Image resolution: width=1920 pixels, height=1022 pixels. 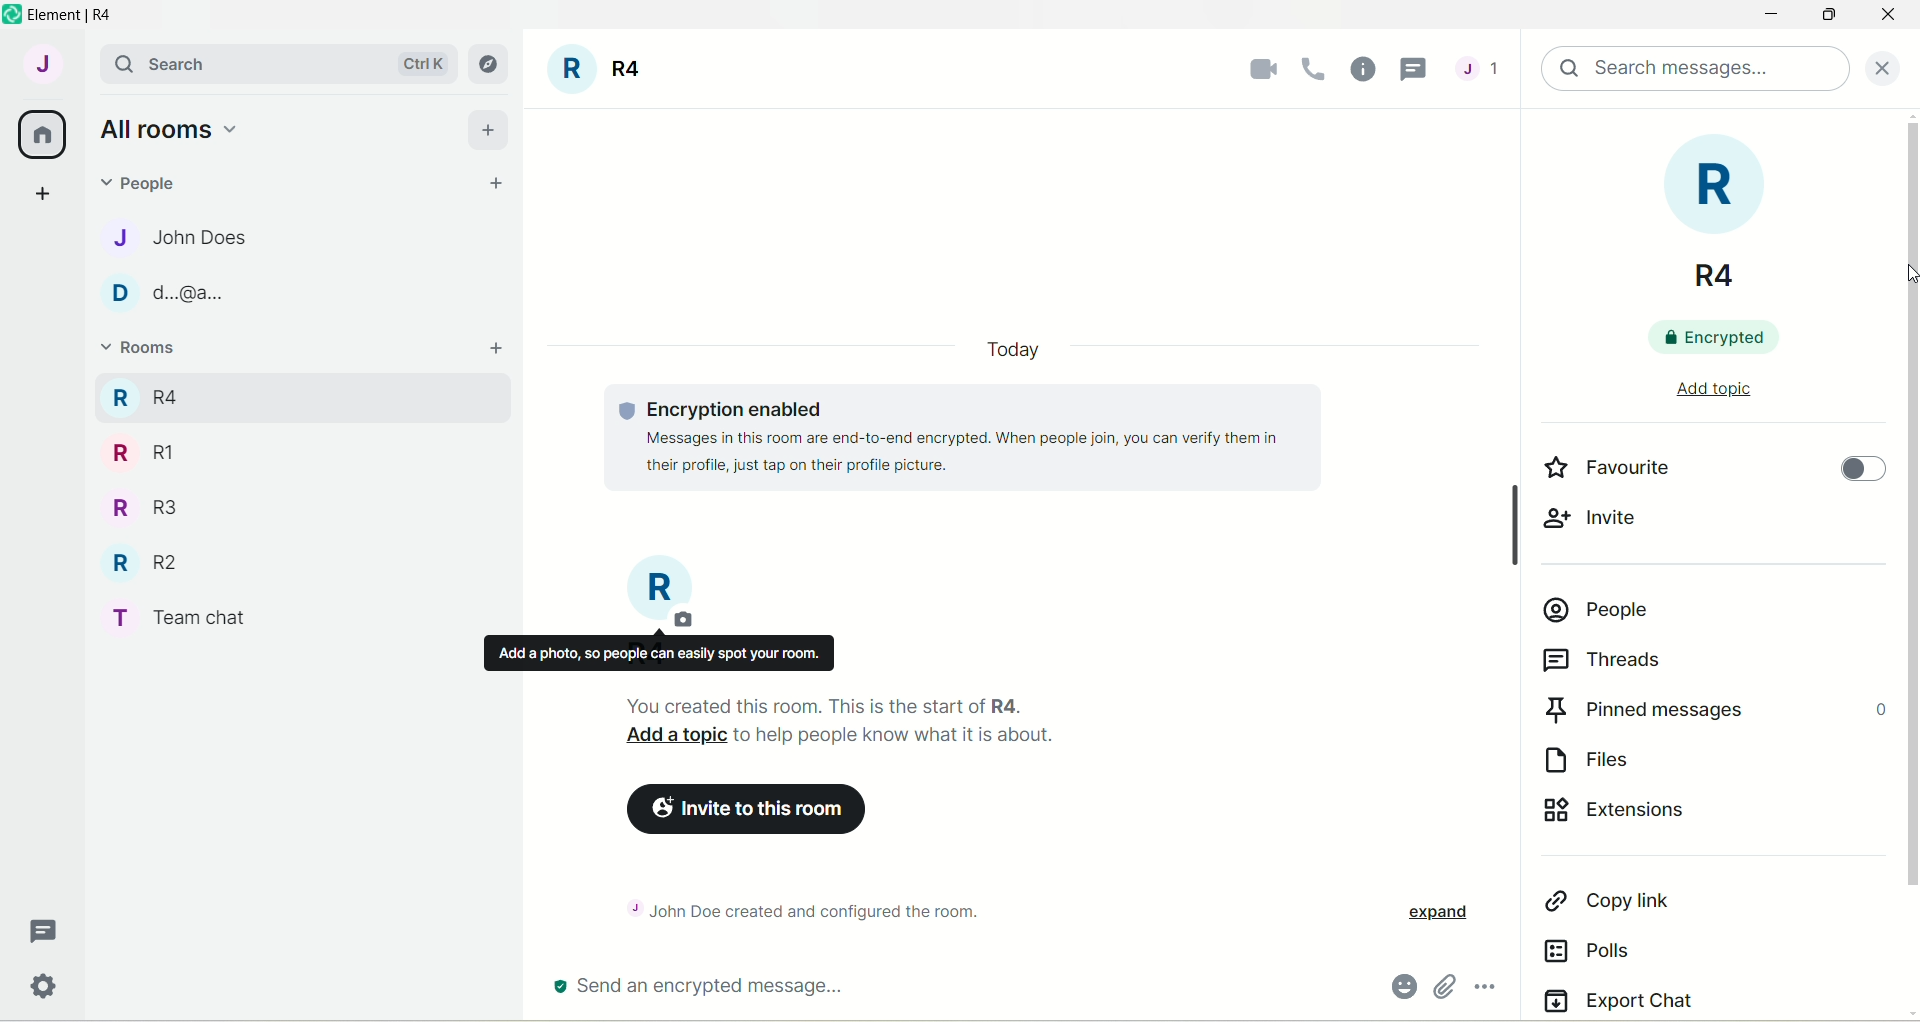 What do you see at coordinates (1436, 914) in the screenshot?
I see `expand` at bounding box center [1436, 914].